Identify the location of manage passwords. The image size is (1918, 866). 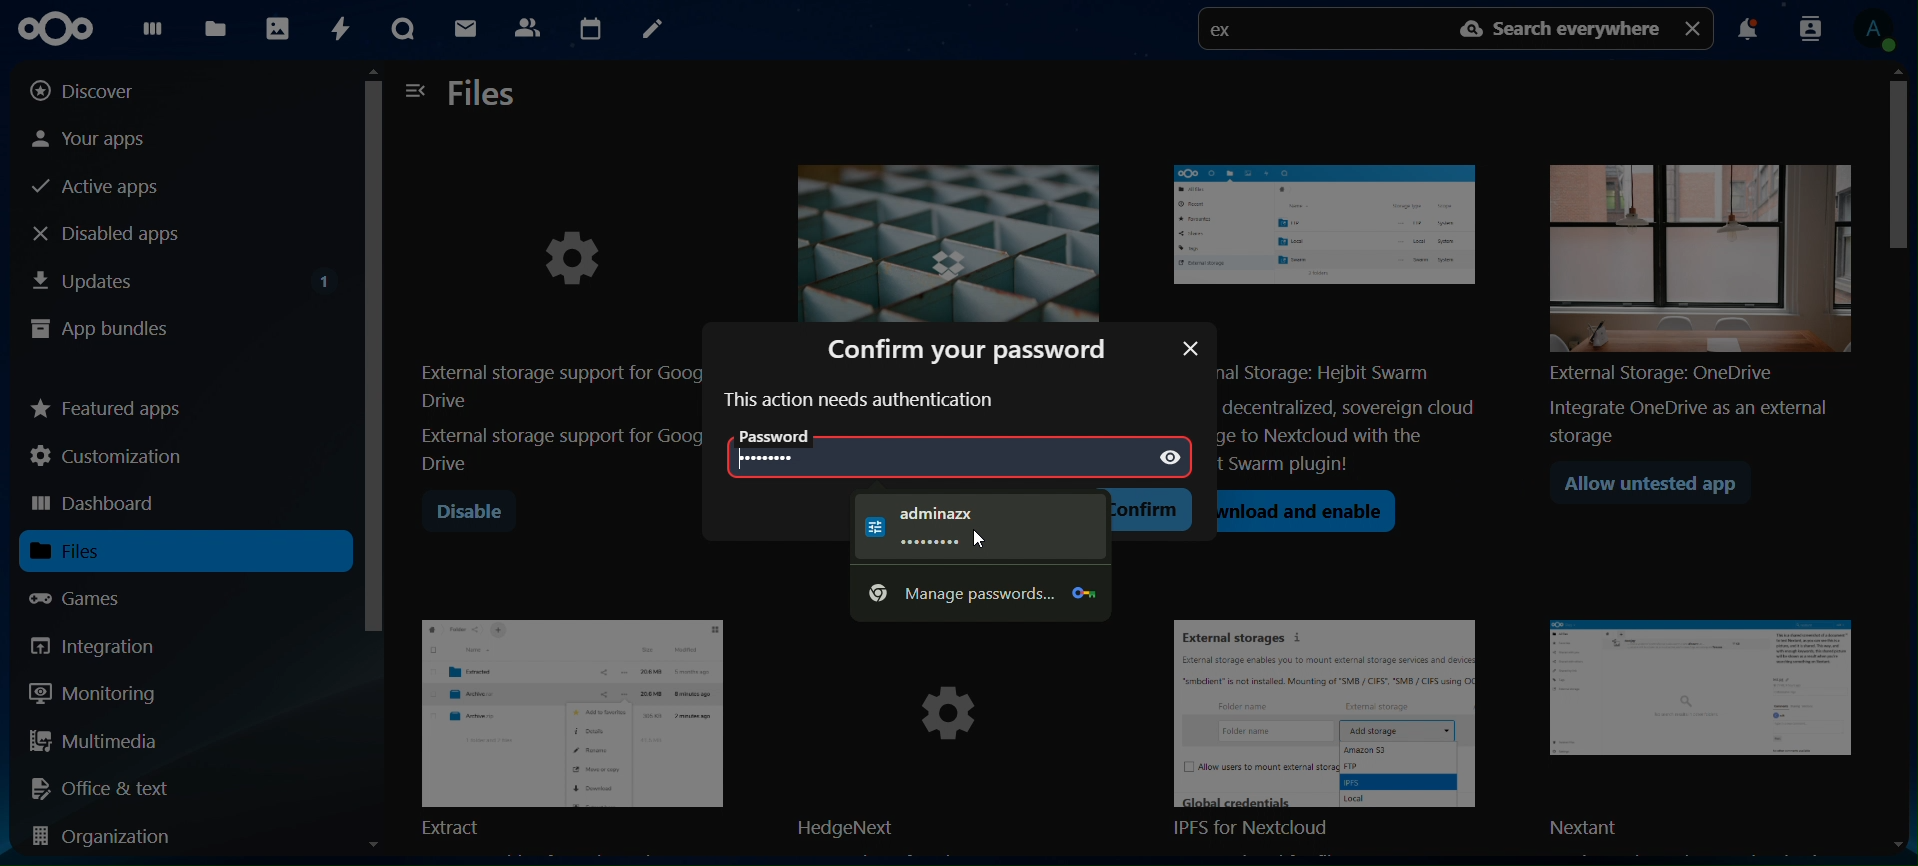
(978, 591).